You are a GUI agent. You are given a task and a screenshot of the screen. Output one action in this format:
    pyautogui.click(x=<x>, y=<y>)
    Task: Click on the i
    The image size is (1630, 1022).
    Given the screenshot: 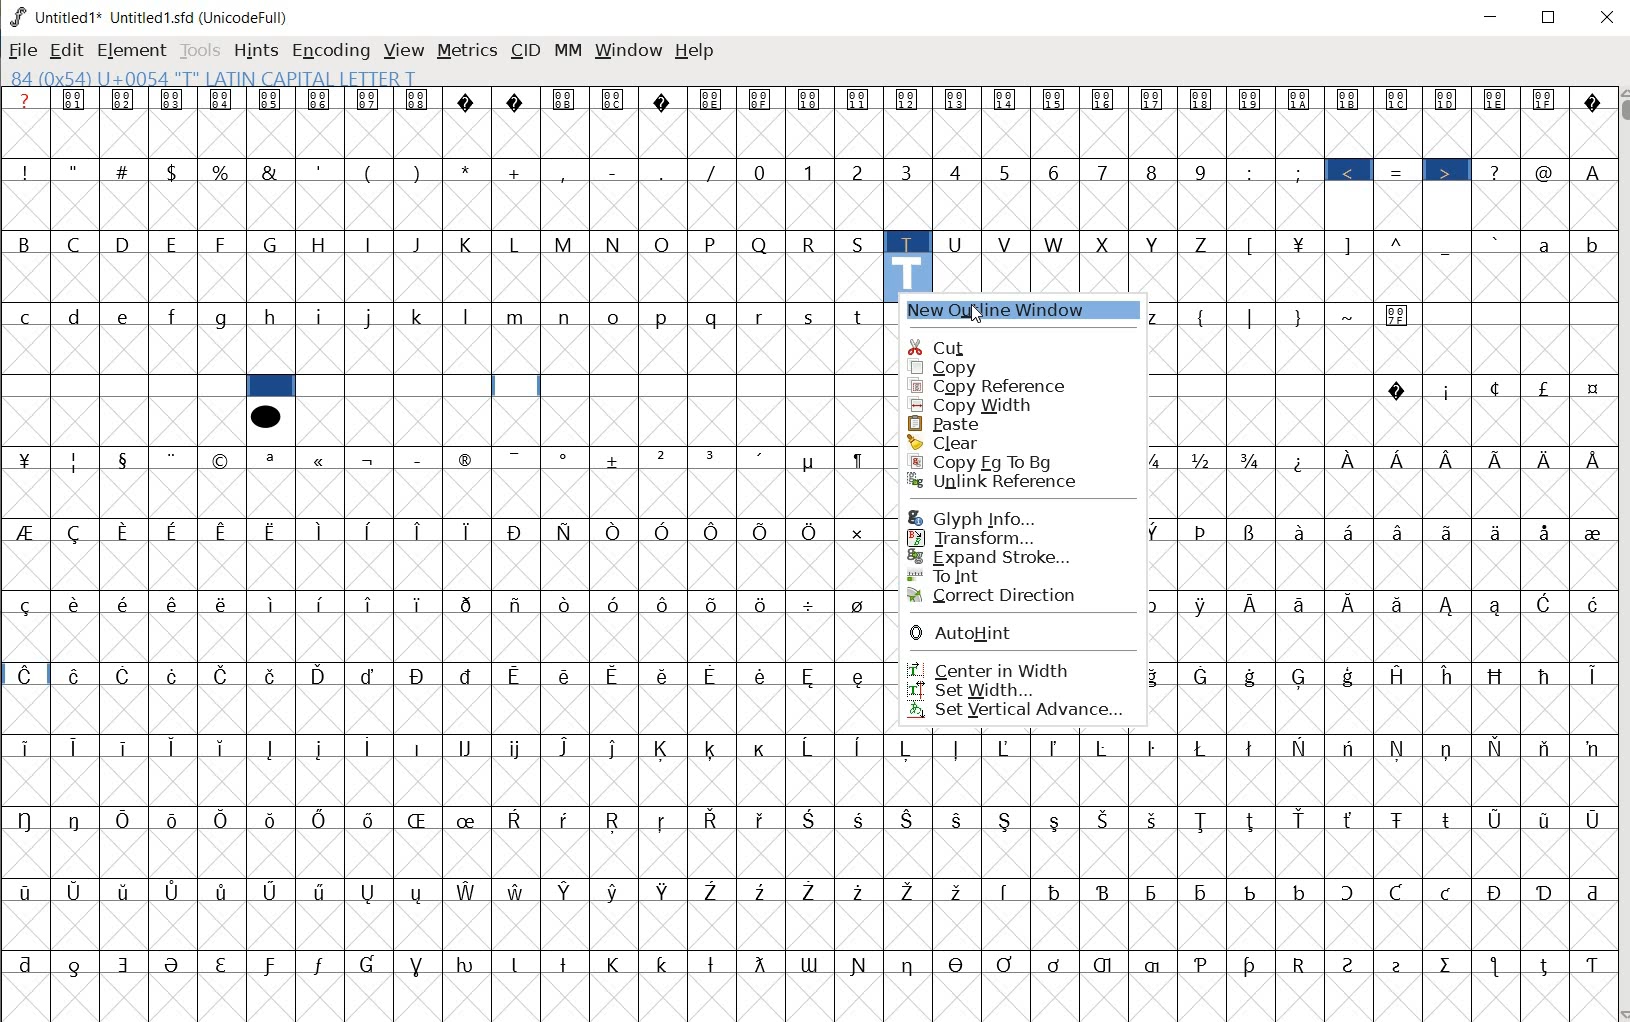 What is the action you would take?
    pyautogui.click(x=323, y=316)
    